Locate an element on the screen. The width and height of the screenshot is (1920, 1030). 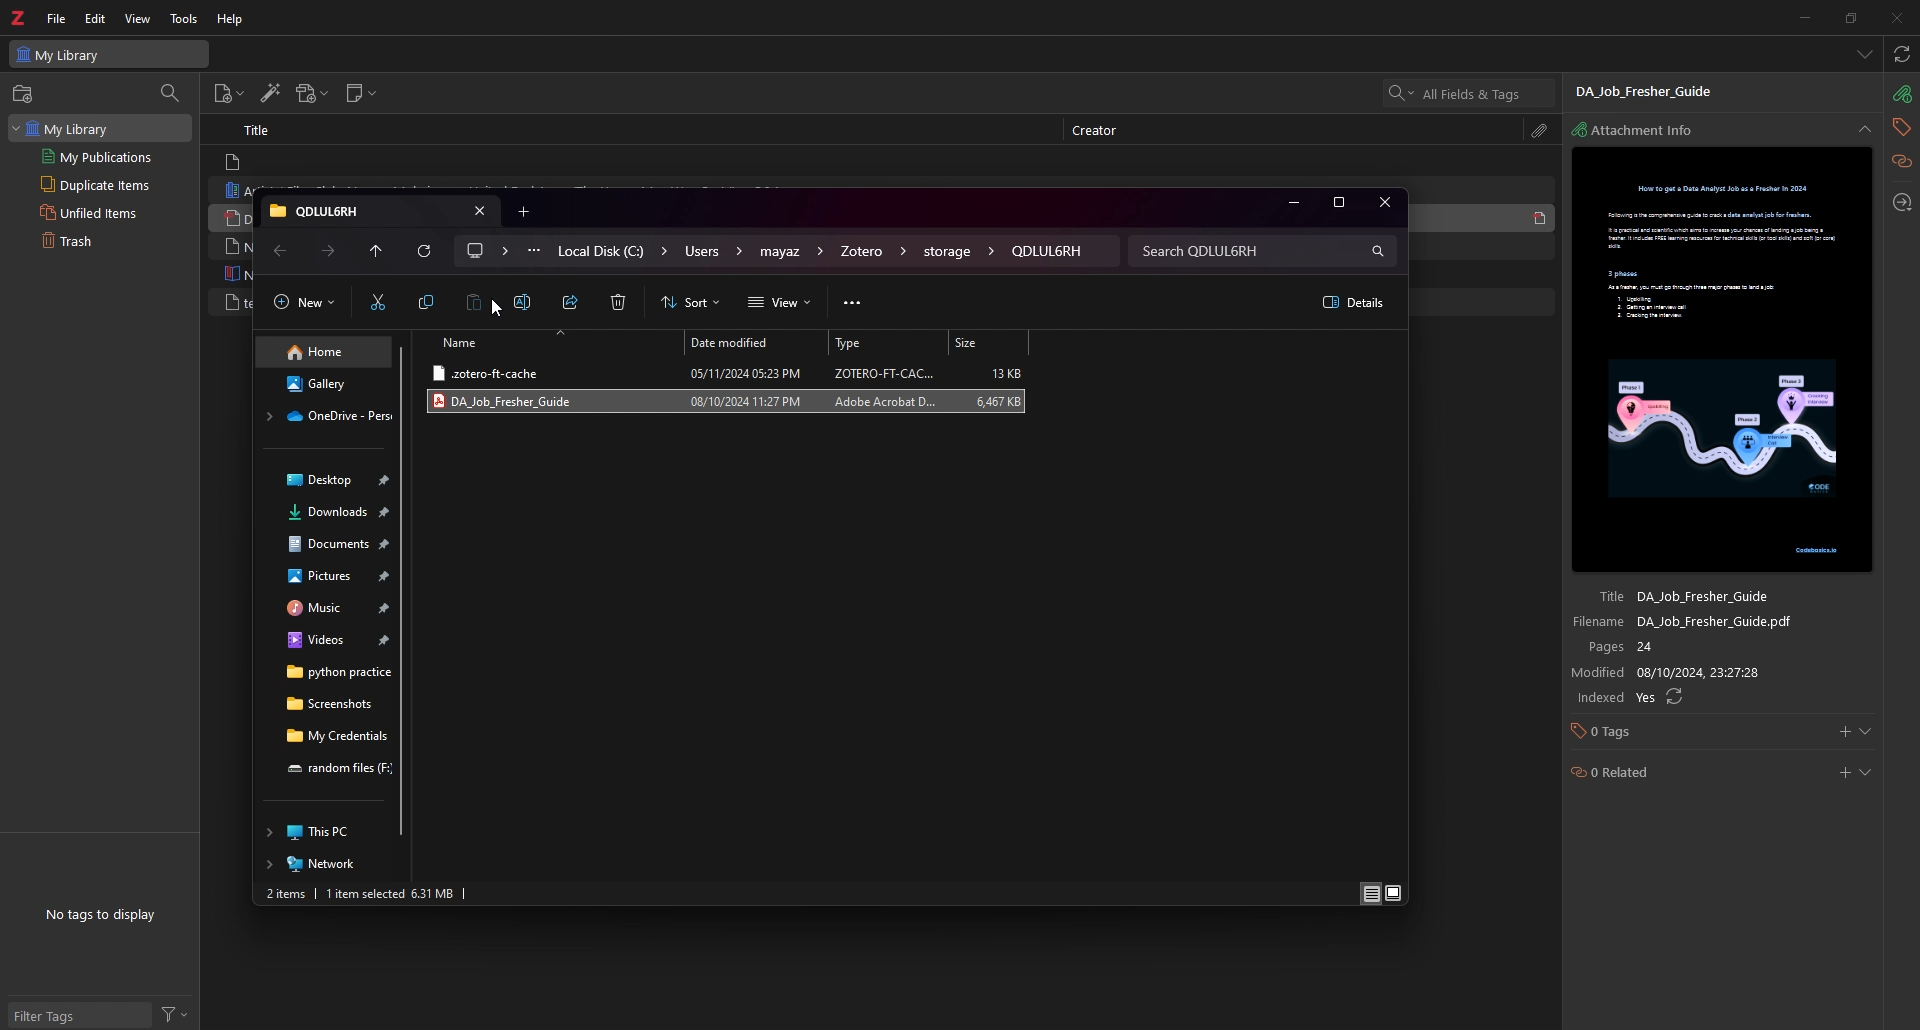
this pc is located at coordinates (322, 831).